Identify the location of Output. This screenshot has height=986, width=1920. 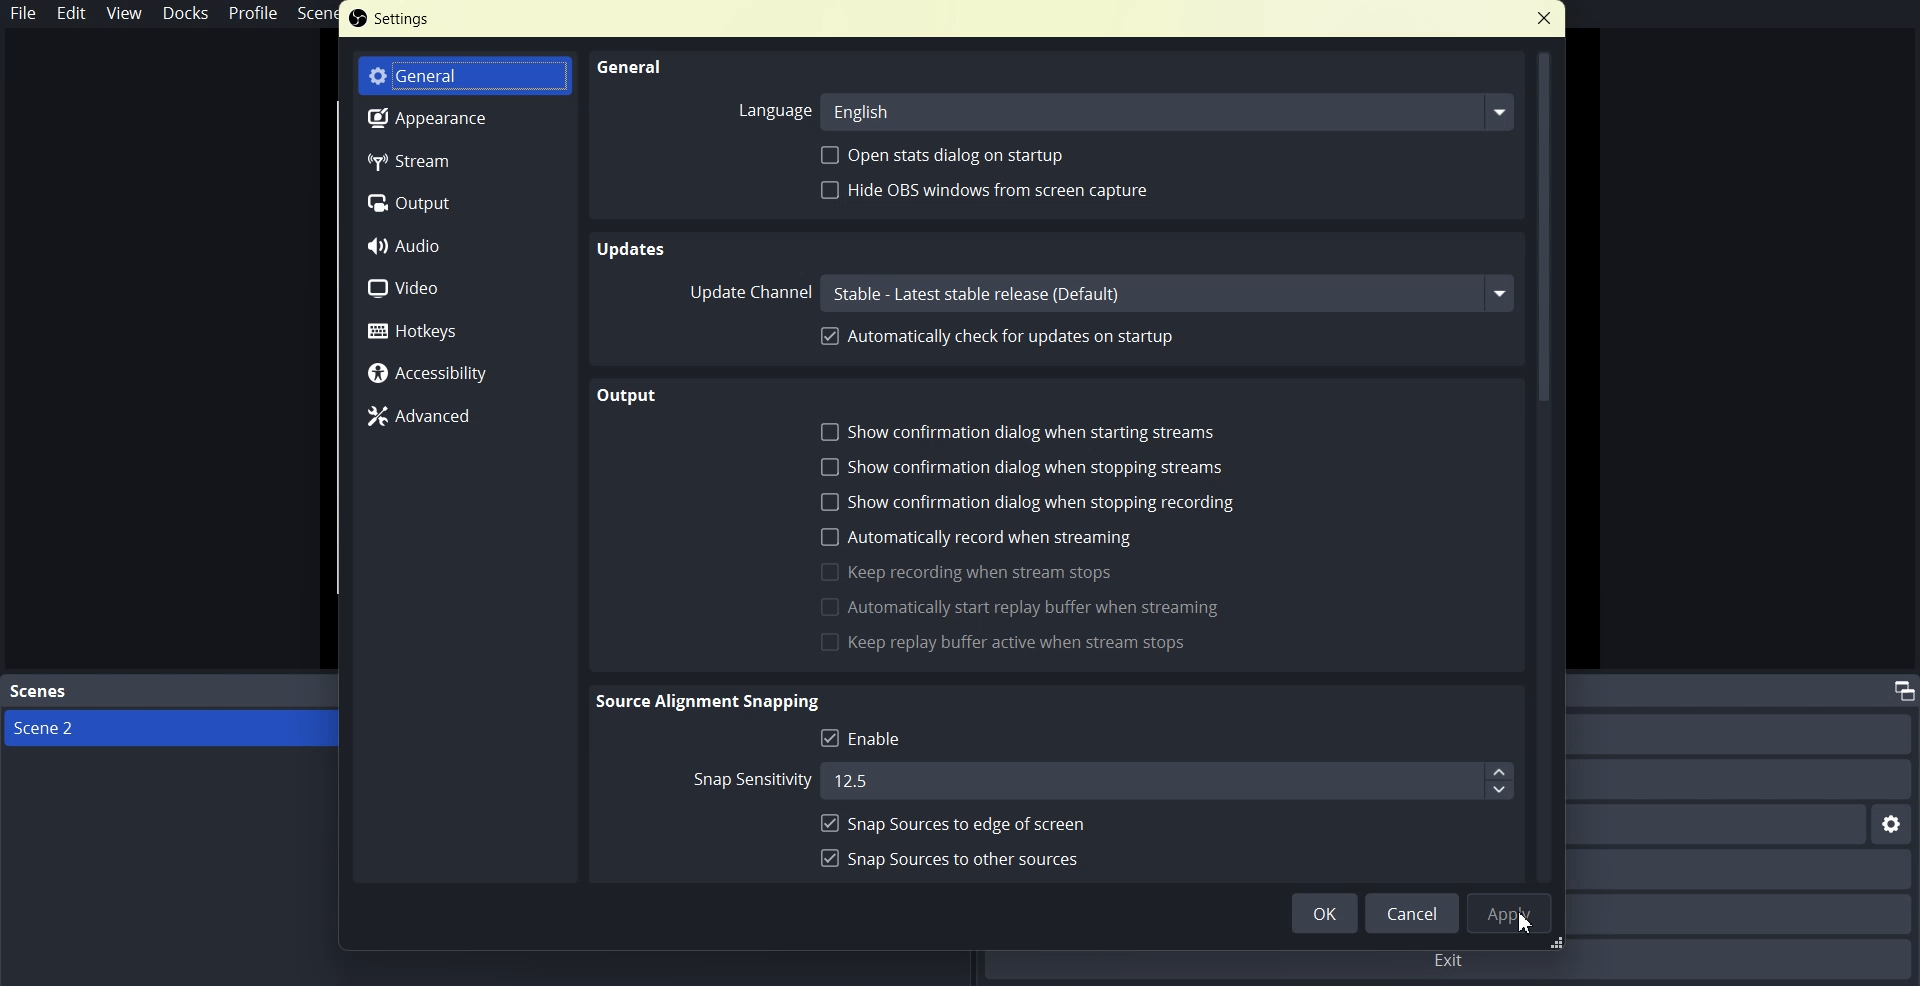
(464, 201).